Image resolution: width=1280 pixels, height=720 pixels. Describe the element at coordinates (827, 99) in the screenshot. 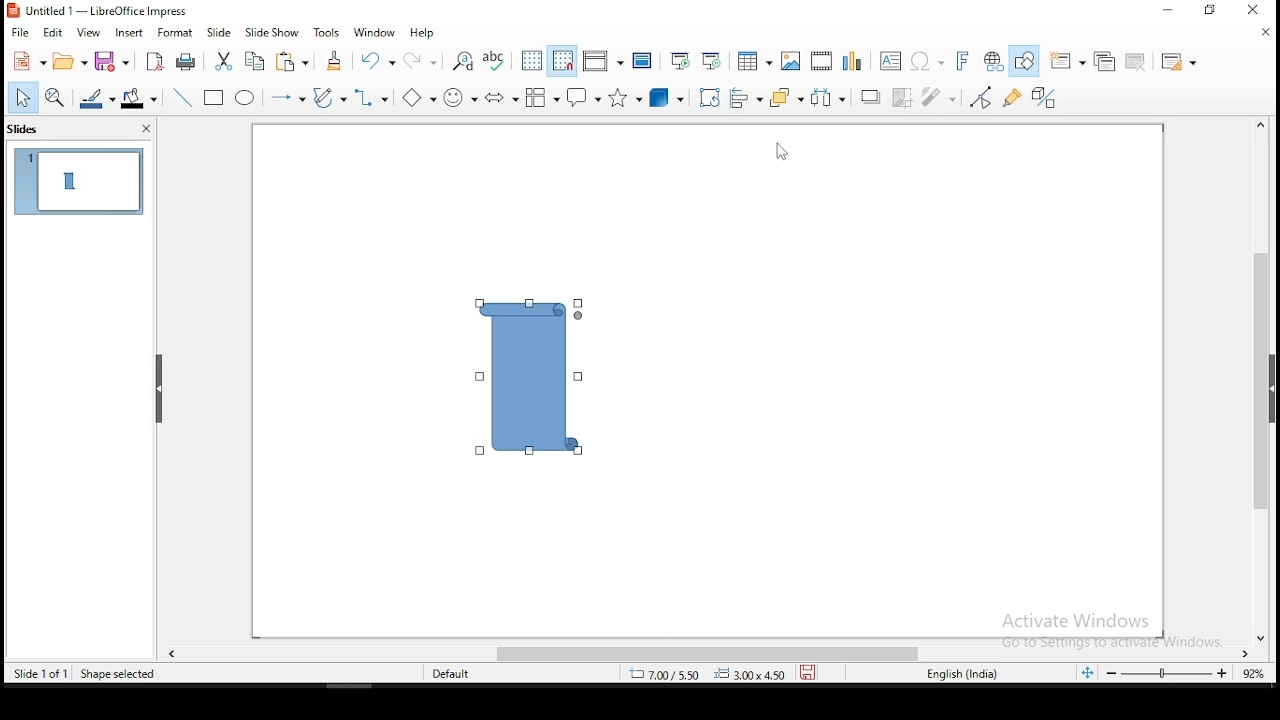

I see `distribute` at that location.